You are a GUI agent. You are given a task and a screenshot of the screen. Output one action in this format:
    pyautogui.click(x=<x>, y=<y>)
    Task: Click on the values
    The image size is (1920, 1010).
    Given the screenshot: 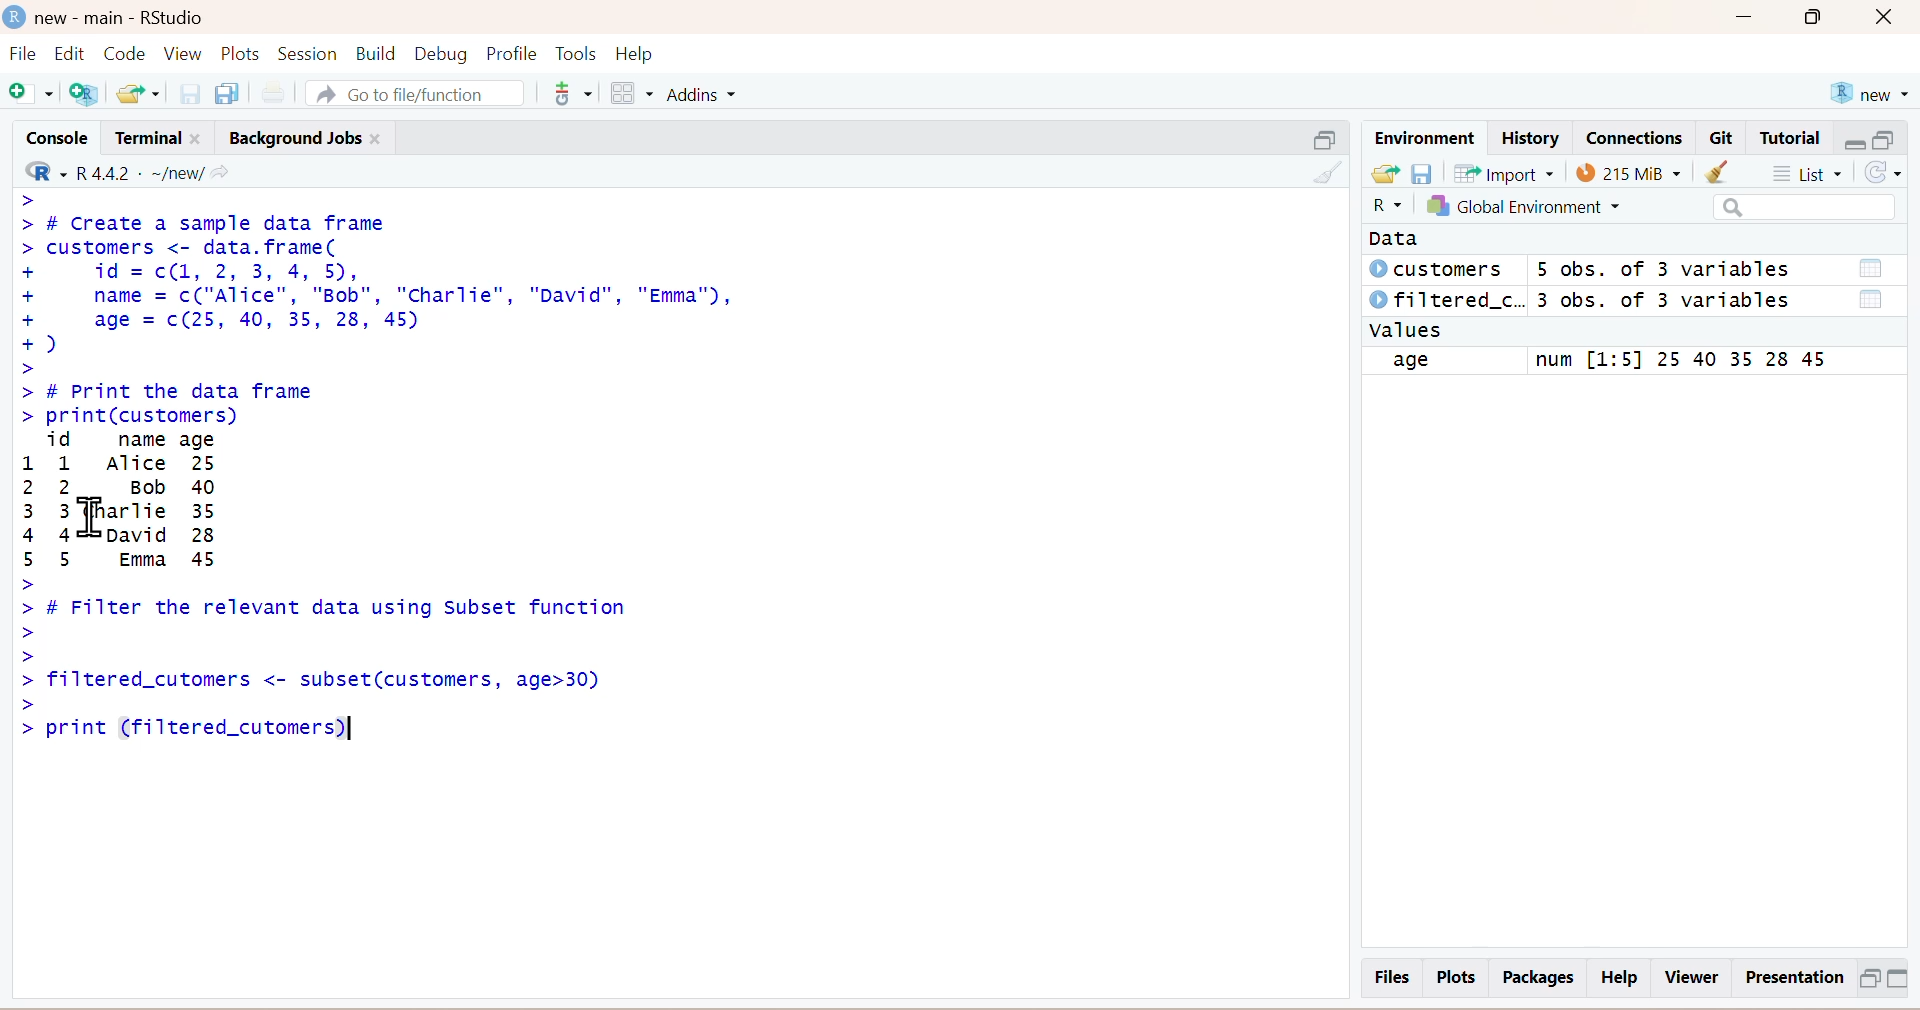 What is the action you would take?
    pyautogui.click(x=1411, y=330)
    